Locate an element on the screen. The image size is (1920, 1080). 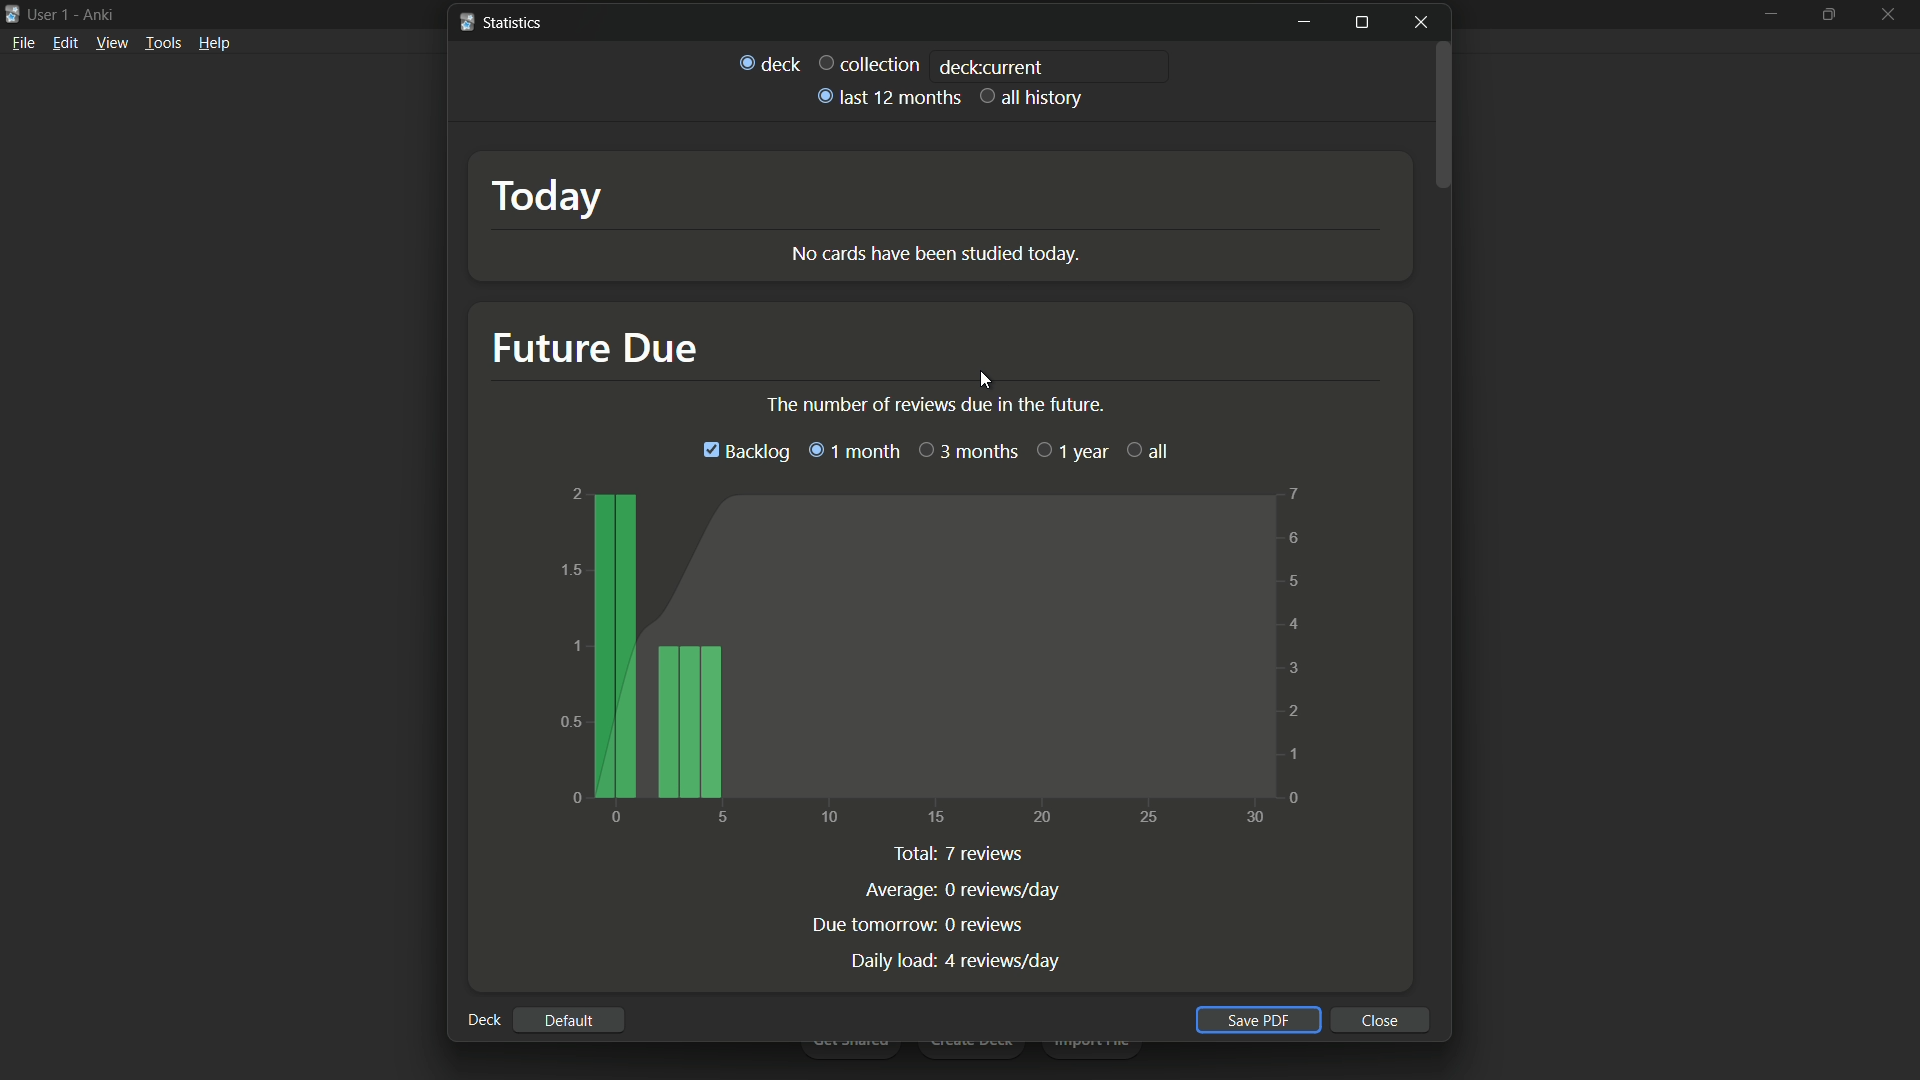
3 months is located at coordinates (969, 452).